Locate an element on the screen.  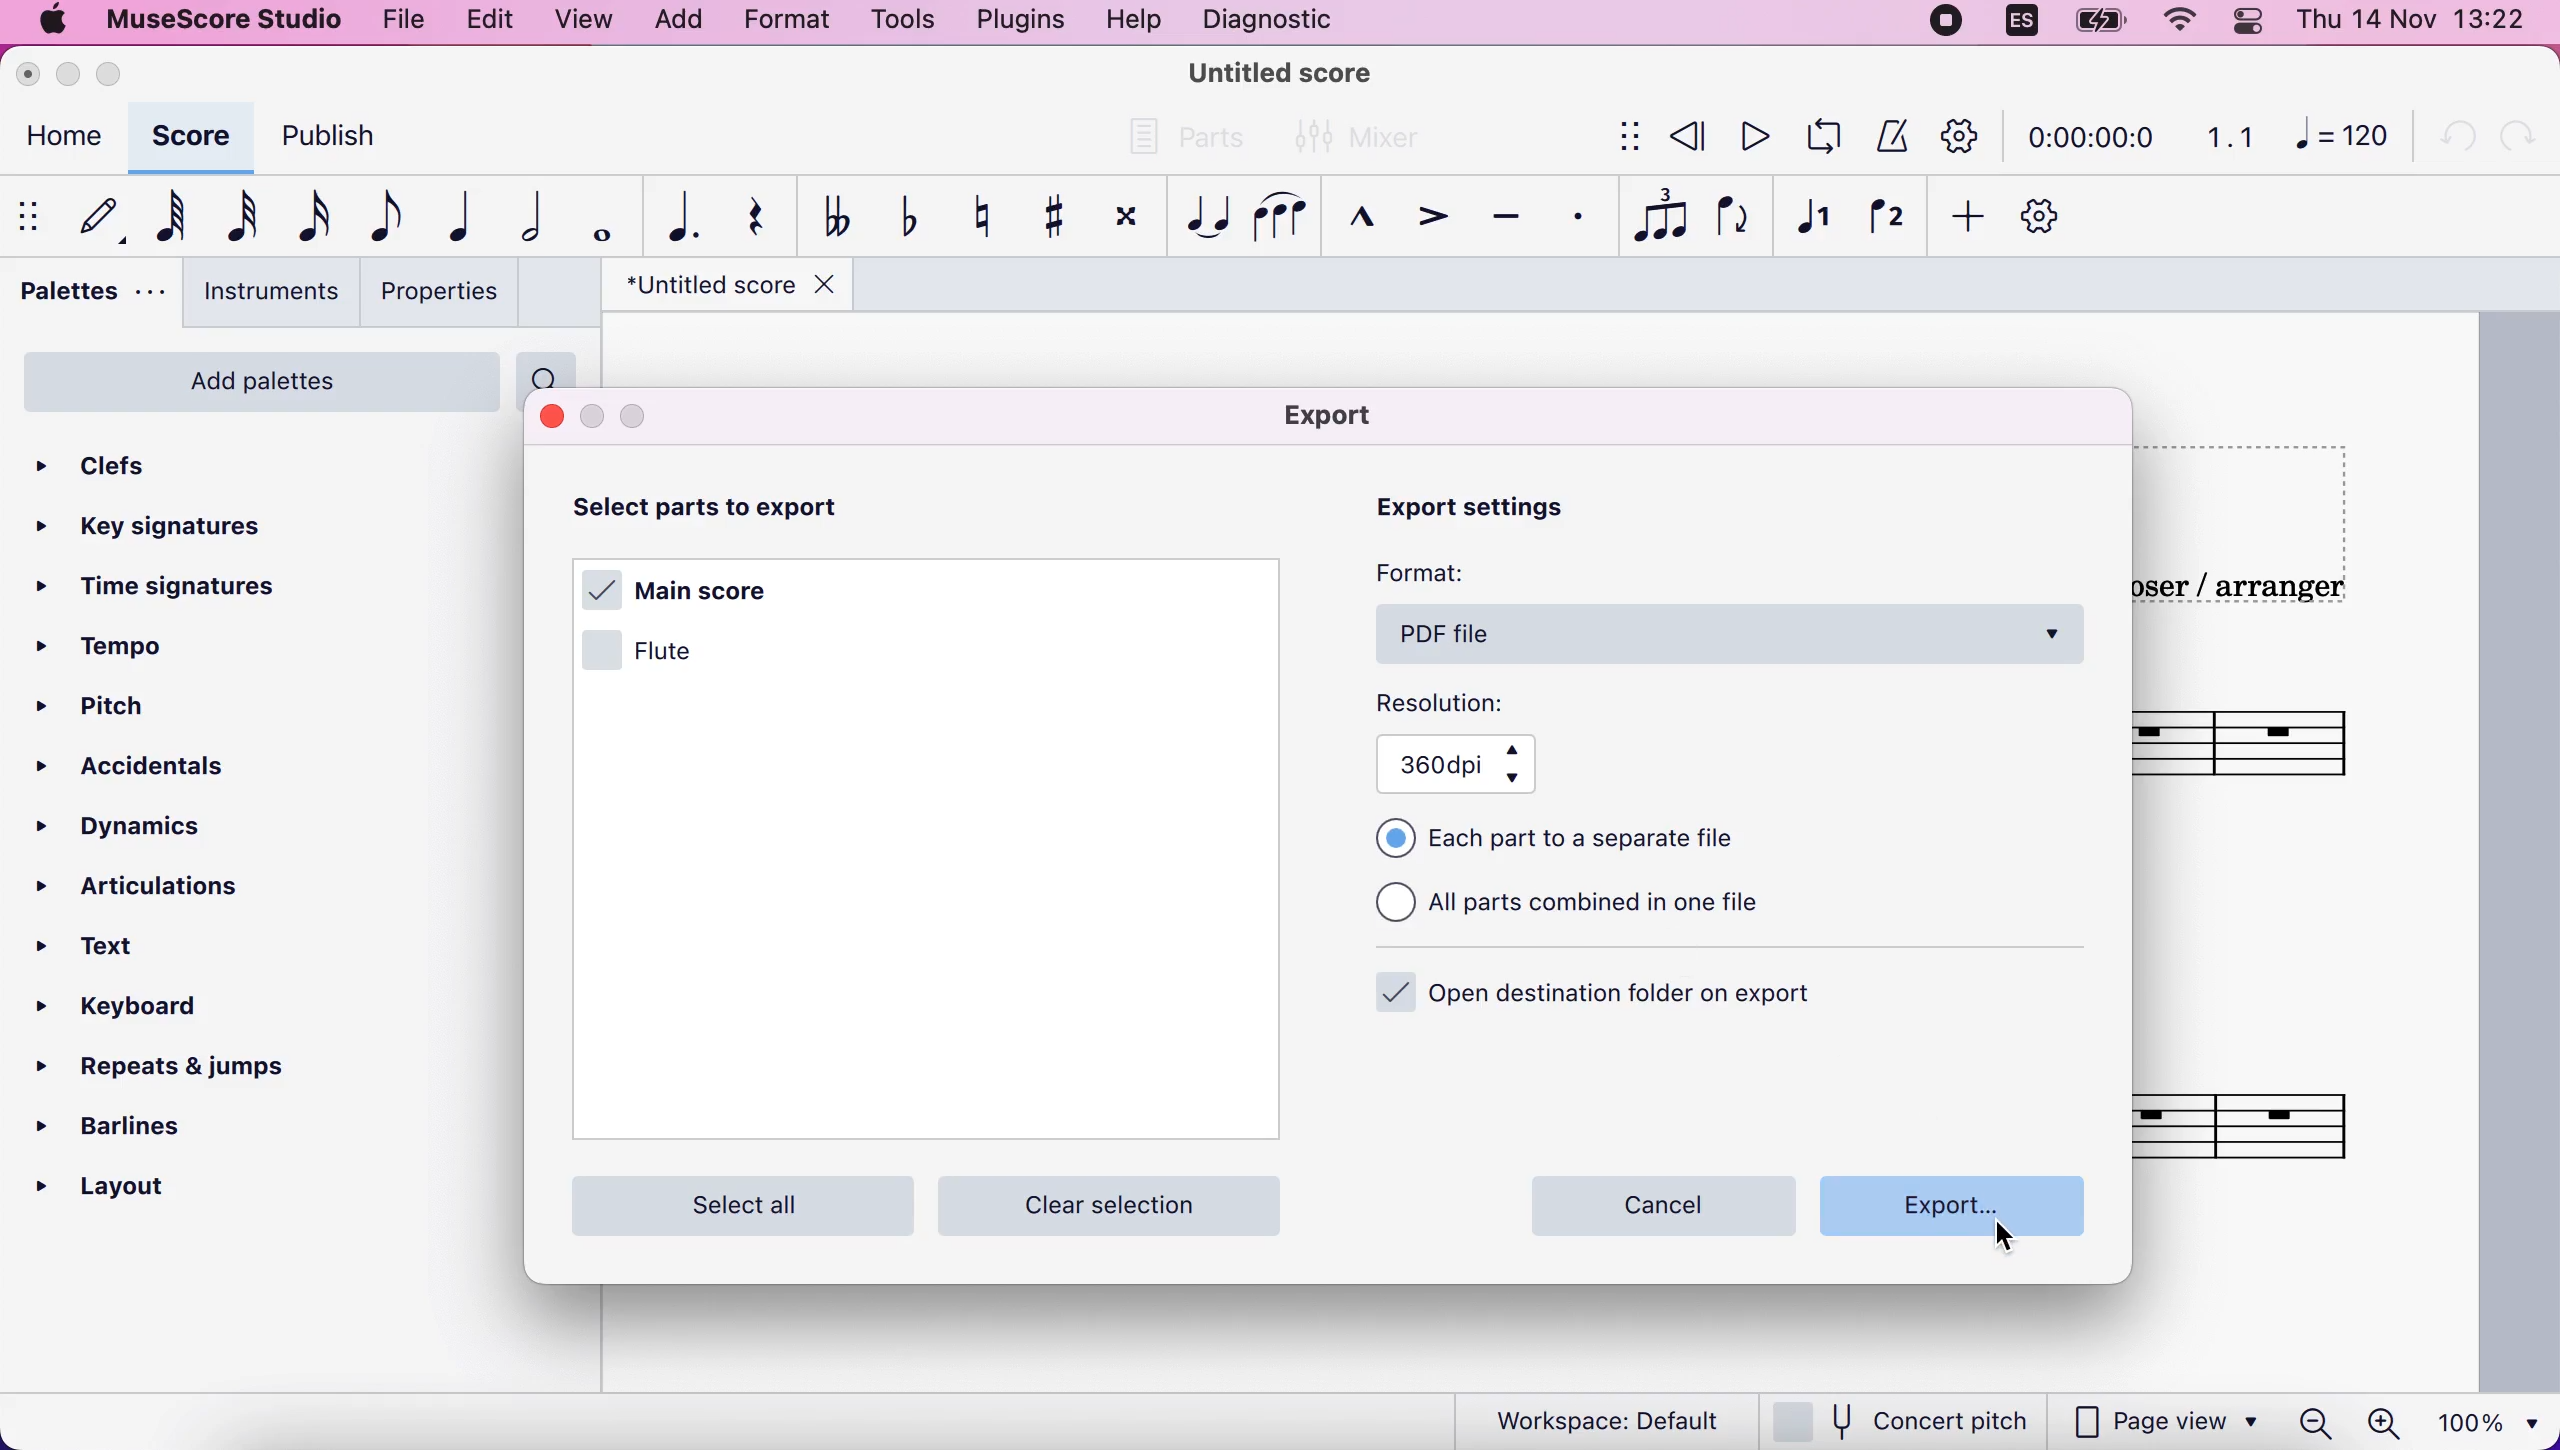
customization tool is located at coordinates (1954, 136).